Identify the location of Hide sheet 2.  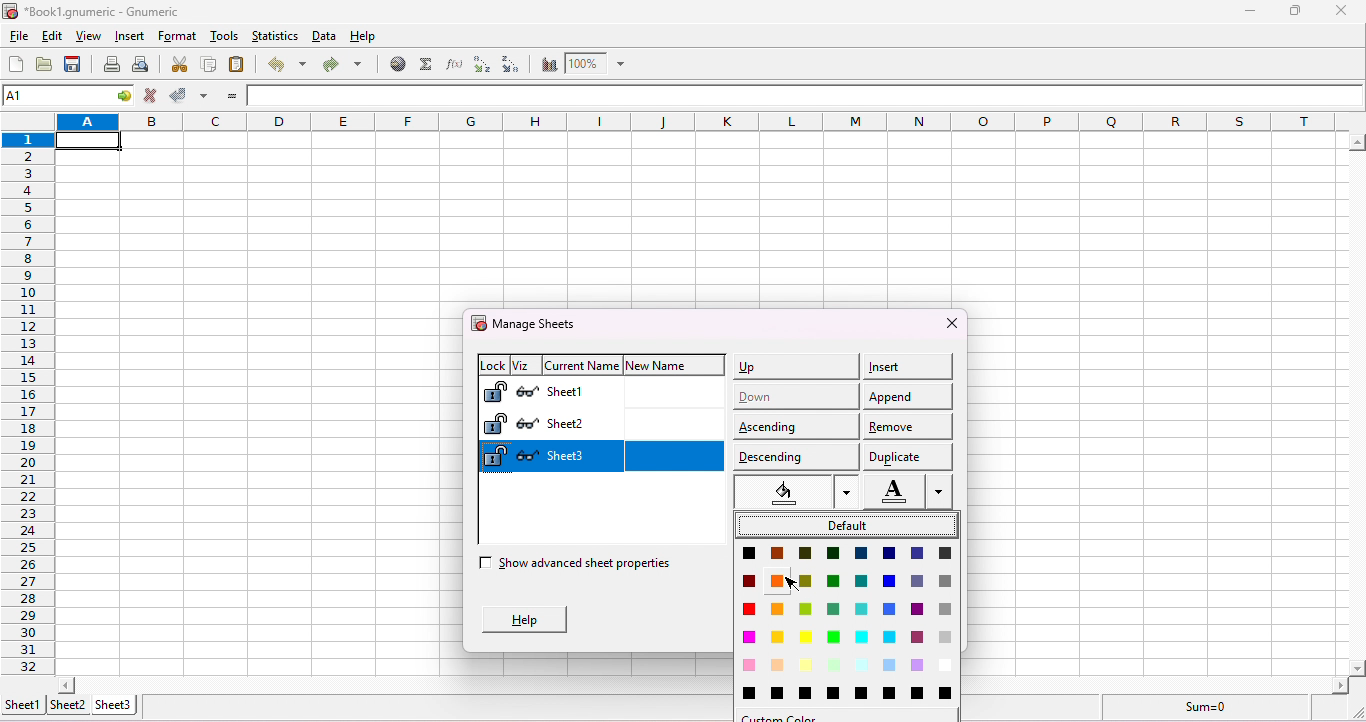
(528, 423).